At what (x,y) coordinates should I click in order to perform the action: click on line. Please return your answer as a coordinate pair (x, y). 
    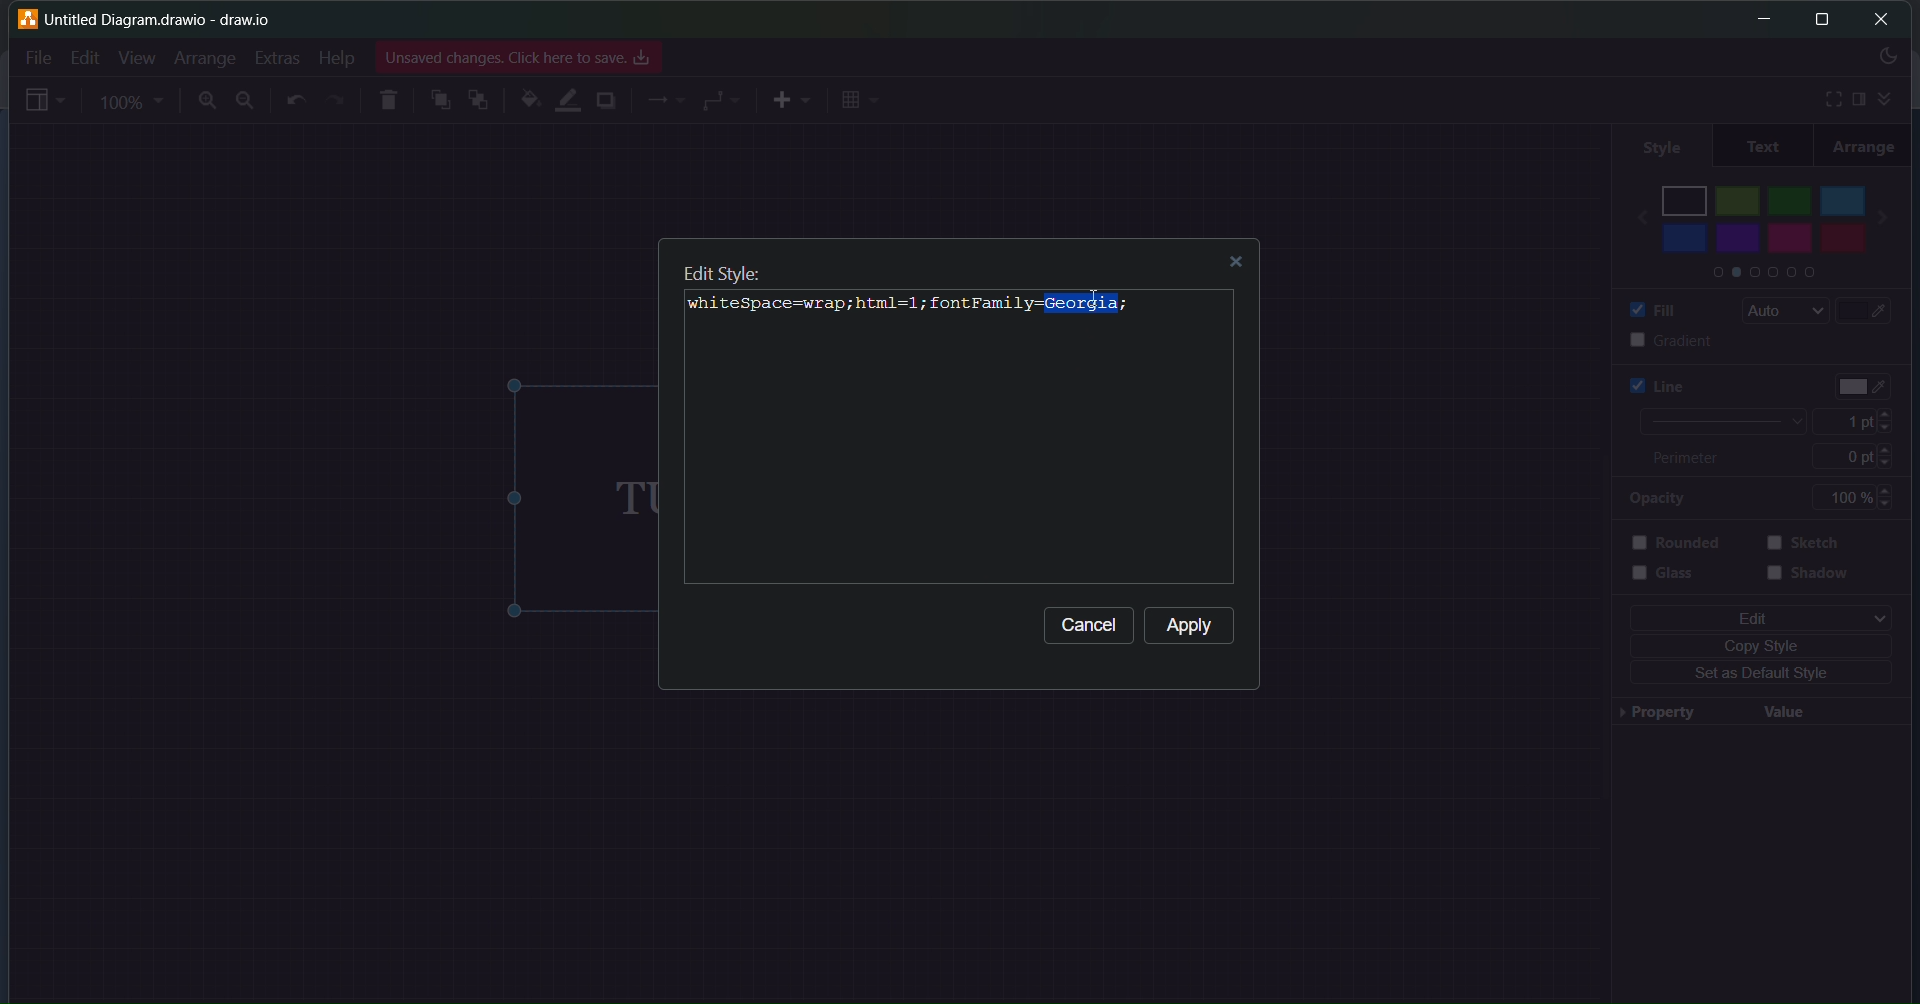
    Looking at the image, I should click on (1646, 385).